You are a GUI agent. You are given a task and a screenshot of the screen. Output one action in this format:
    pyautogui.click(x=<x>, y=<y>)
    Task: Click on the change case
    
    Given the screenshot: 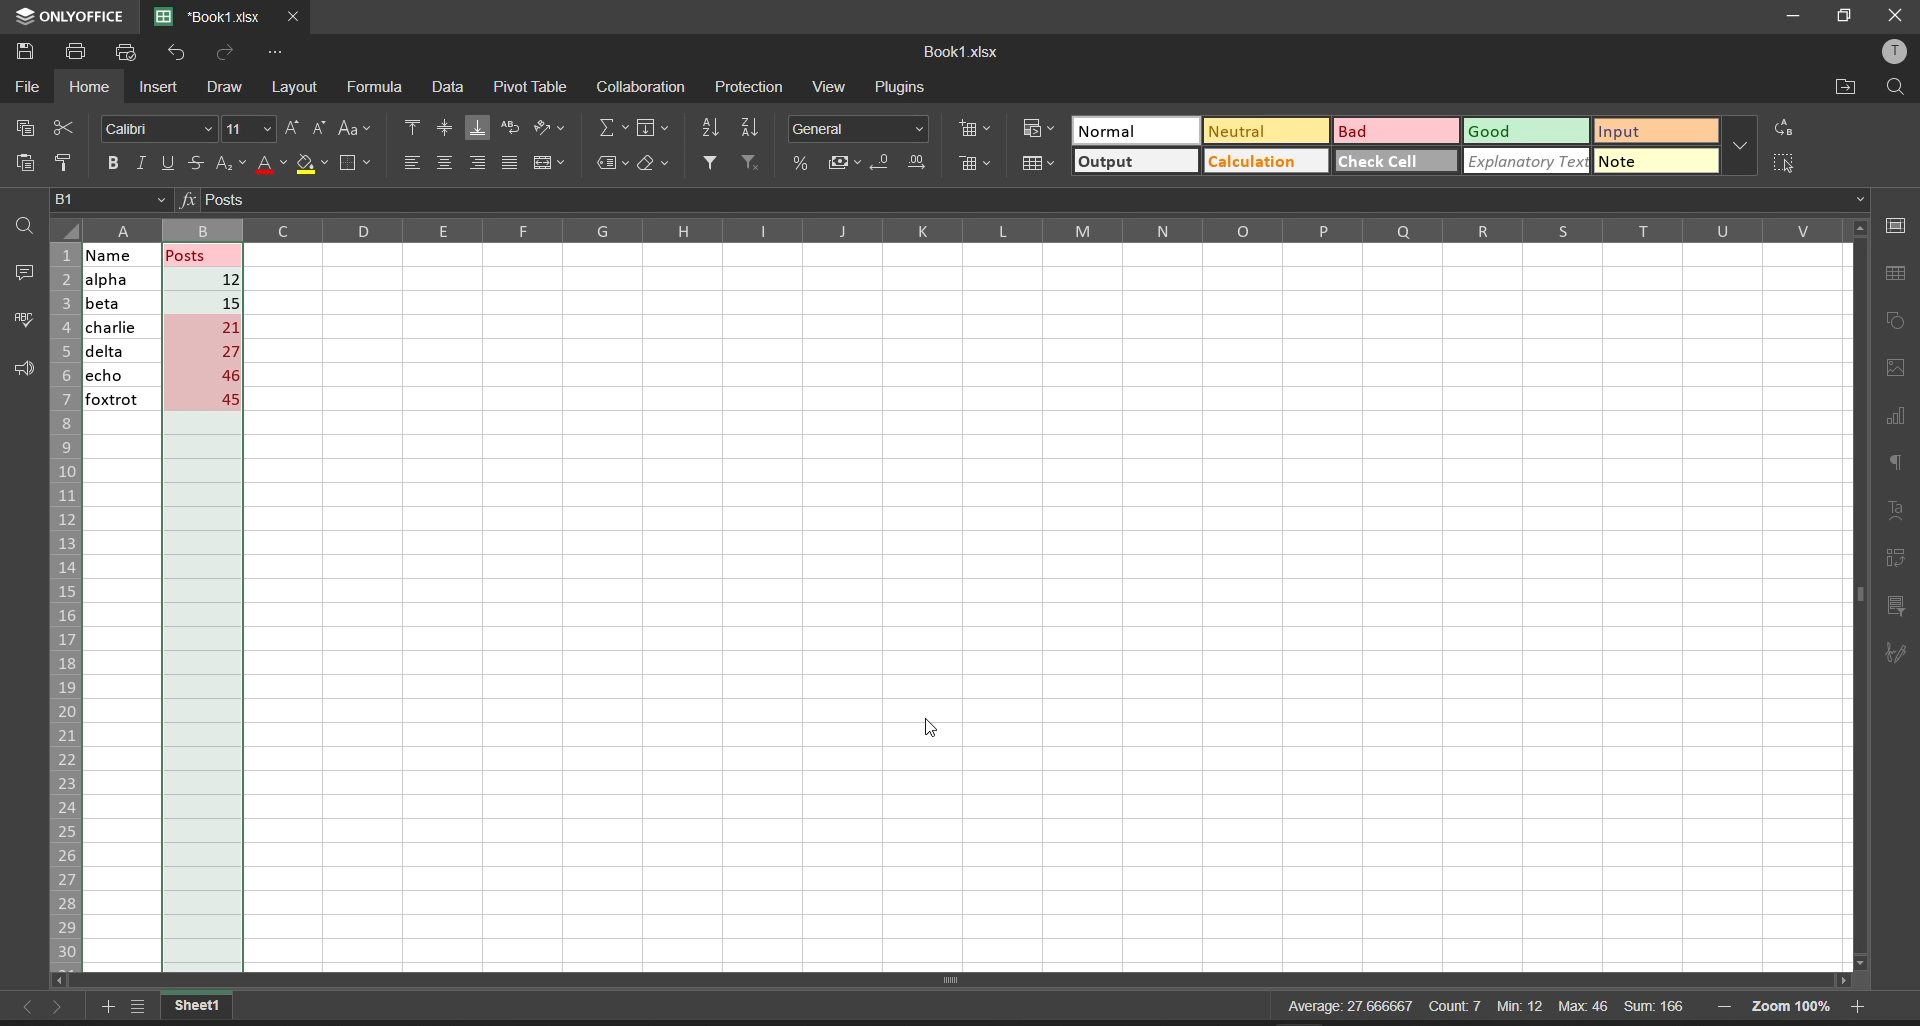 What is the action you would take?
    pyautogui.click(x=356, y=130)
    